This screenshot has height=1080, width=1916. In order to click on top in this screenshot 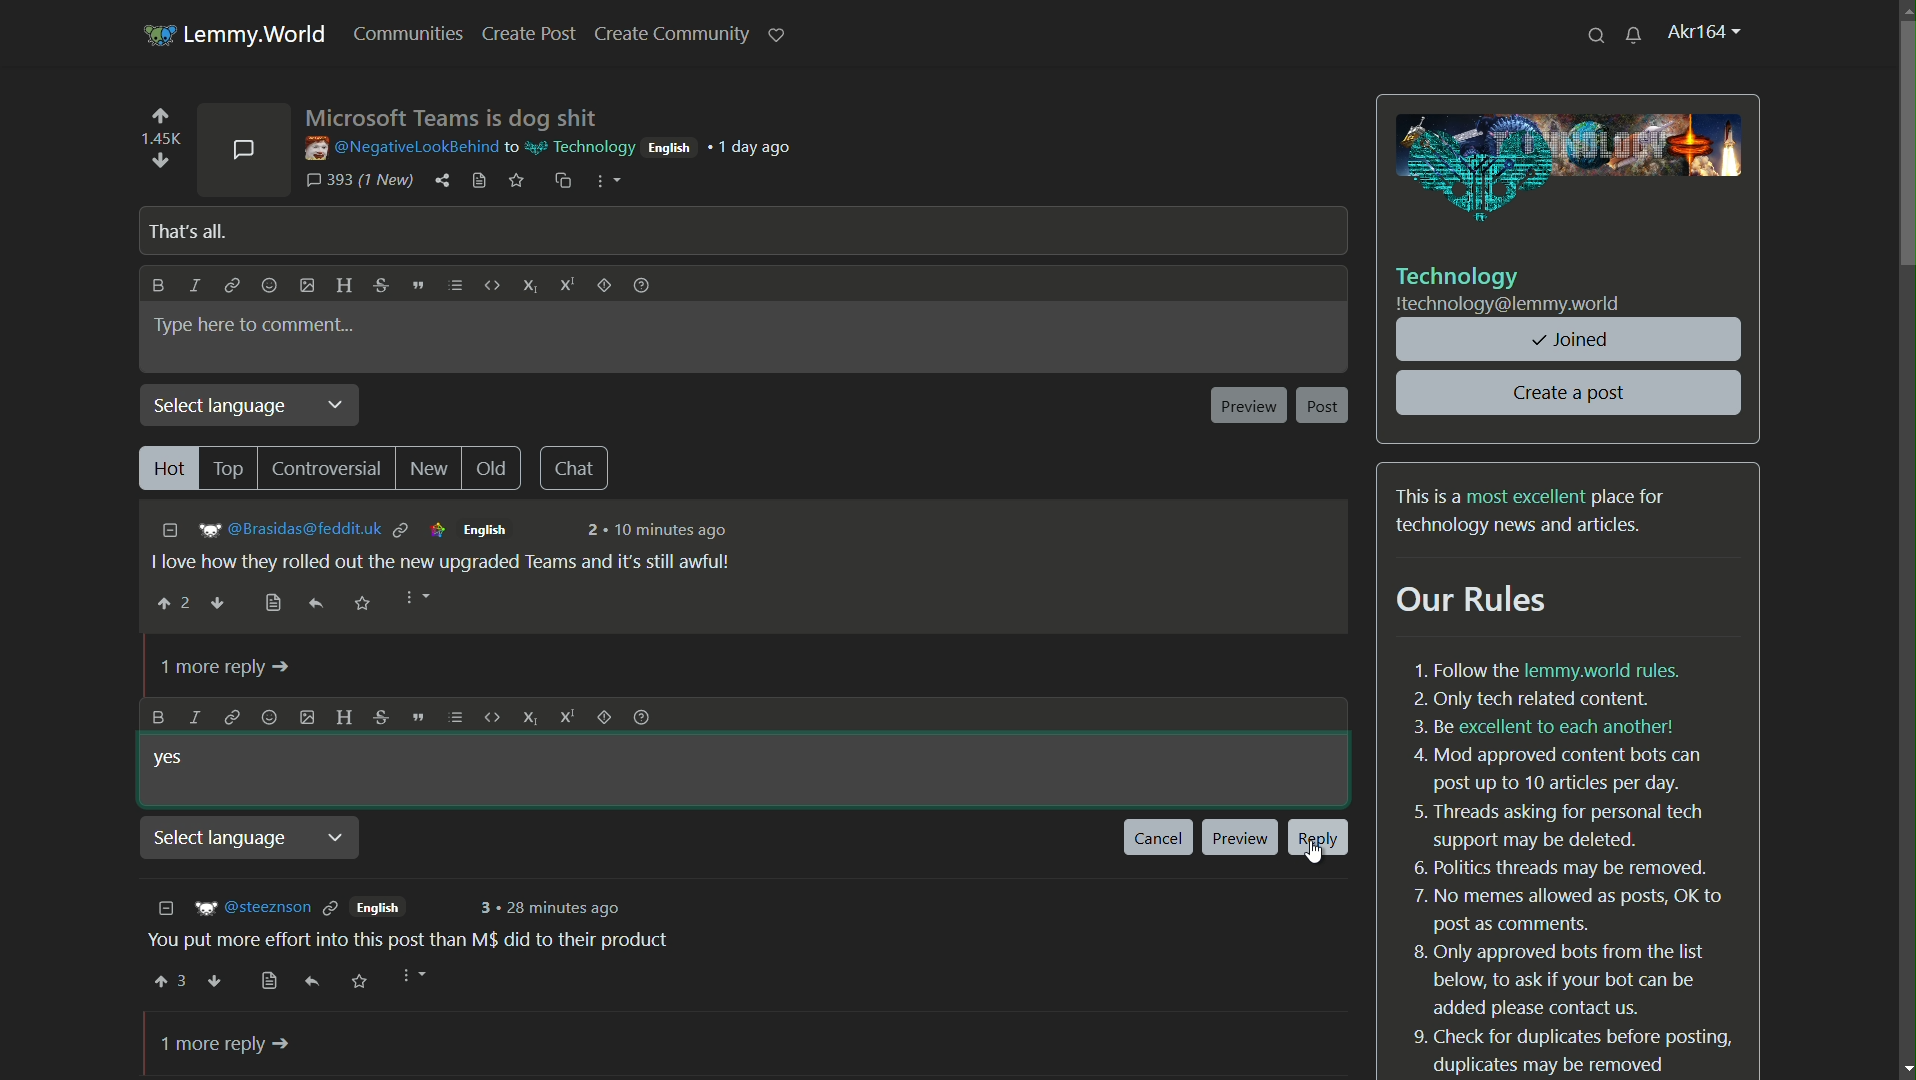, I will do `click(232, 467)`.